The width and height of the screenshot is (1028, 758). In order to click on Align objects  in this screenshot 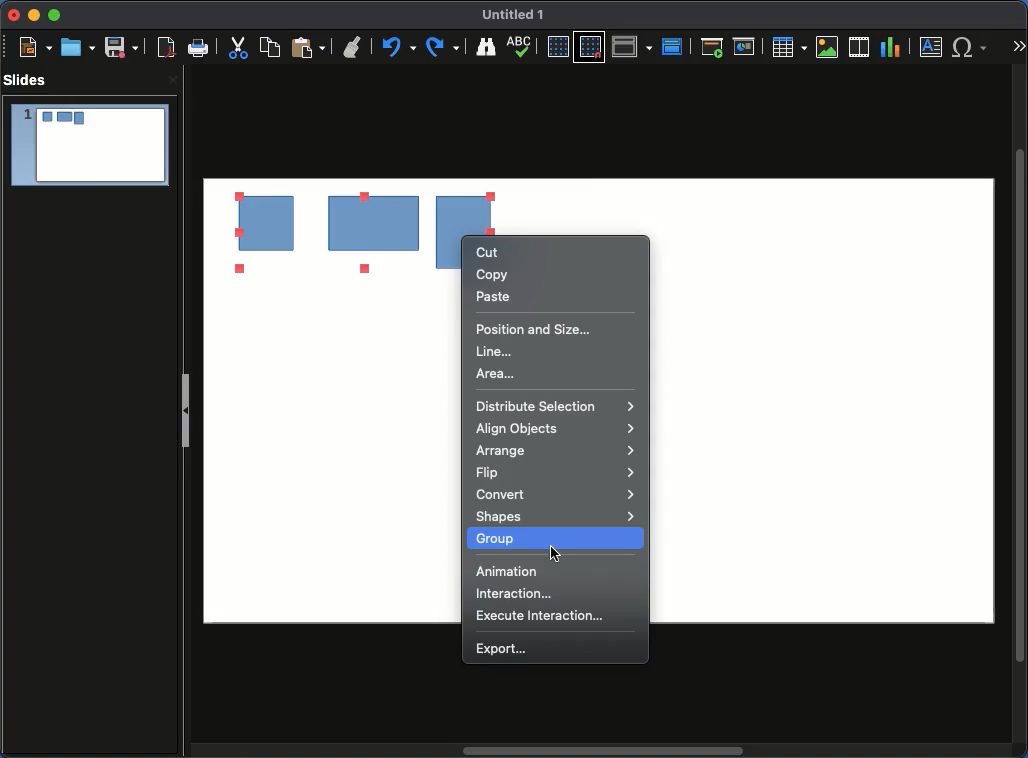, I will do `click(555, 429)`.